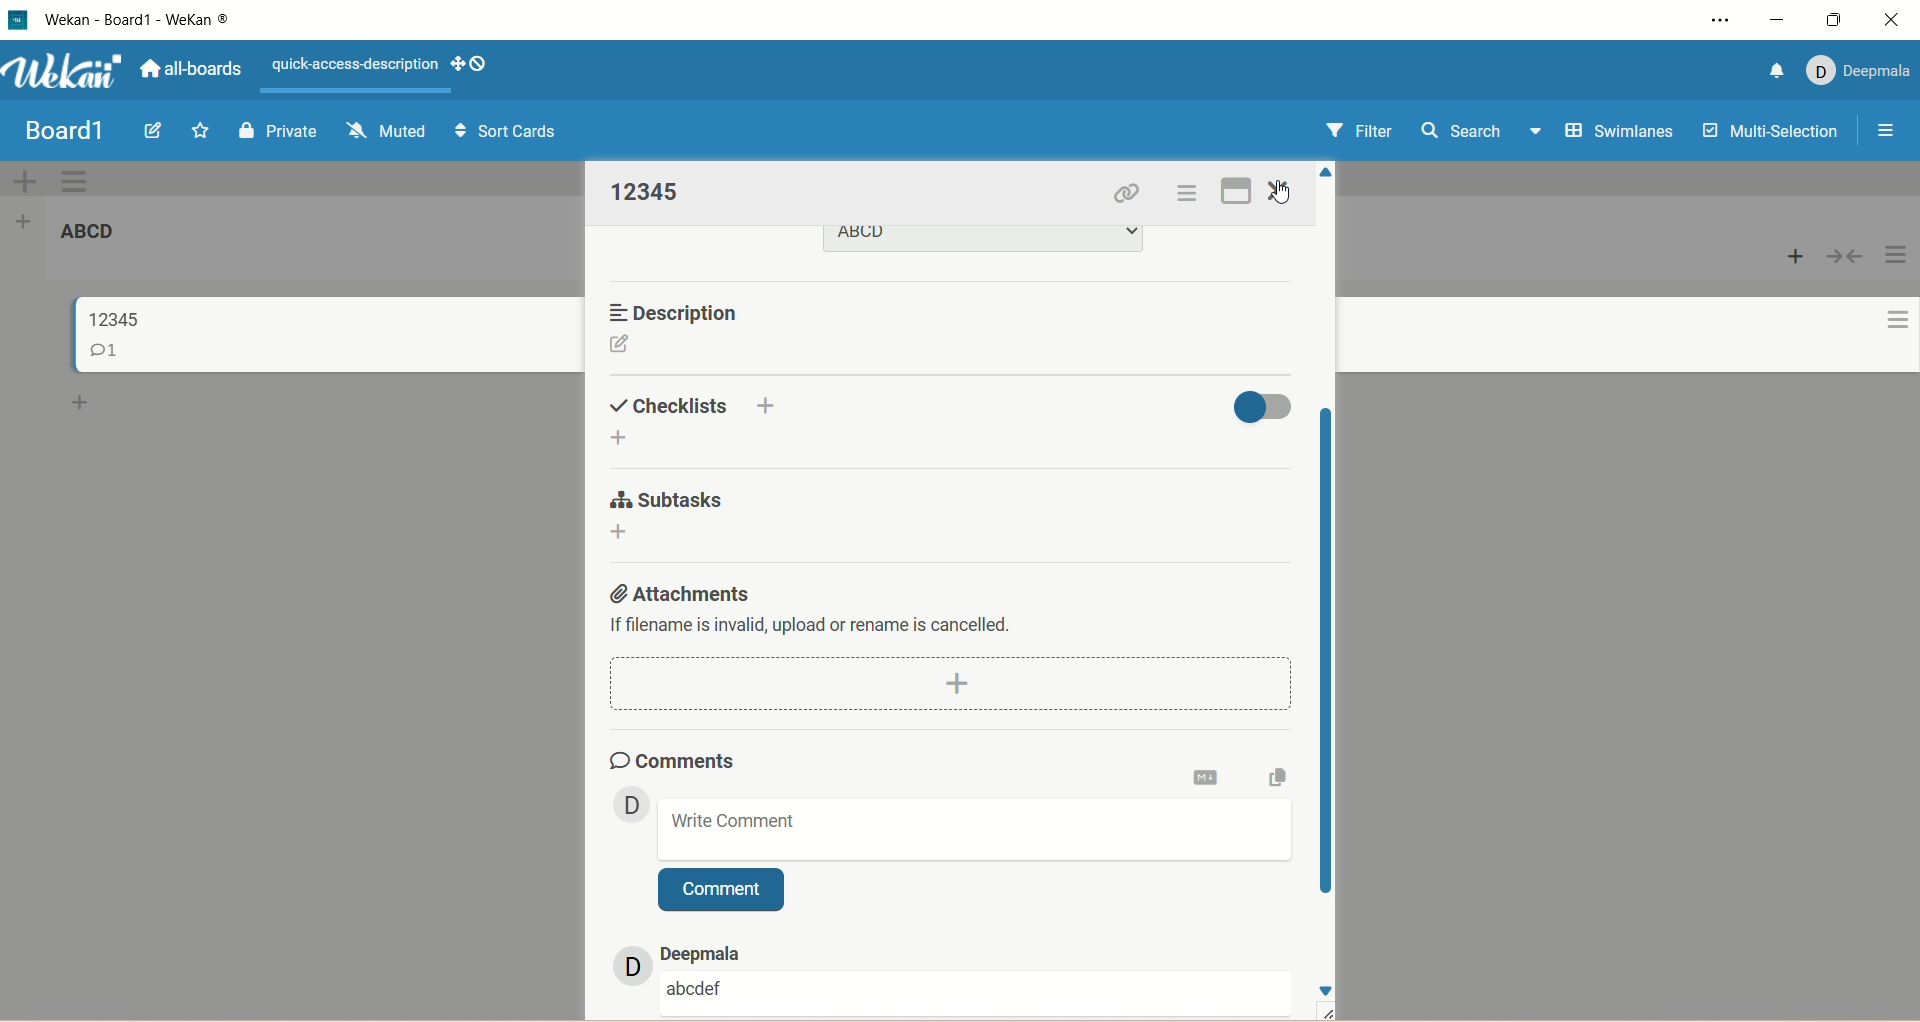 This screenshot has width=1920, height=1022. I want to click on search, so click(1481, 133).